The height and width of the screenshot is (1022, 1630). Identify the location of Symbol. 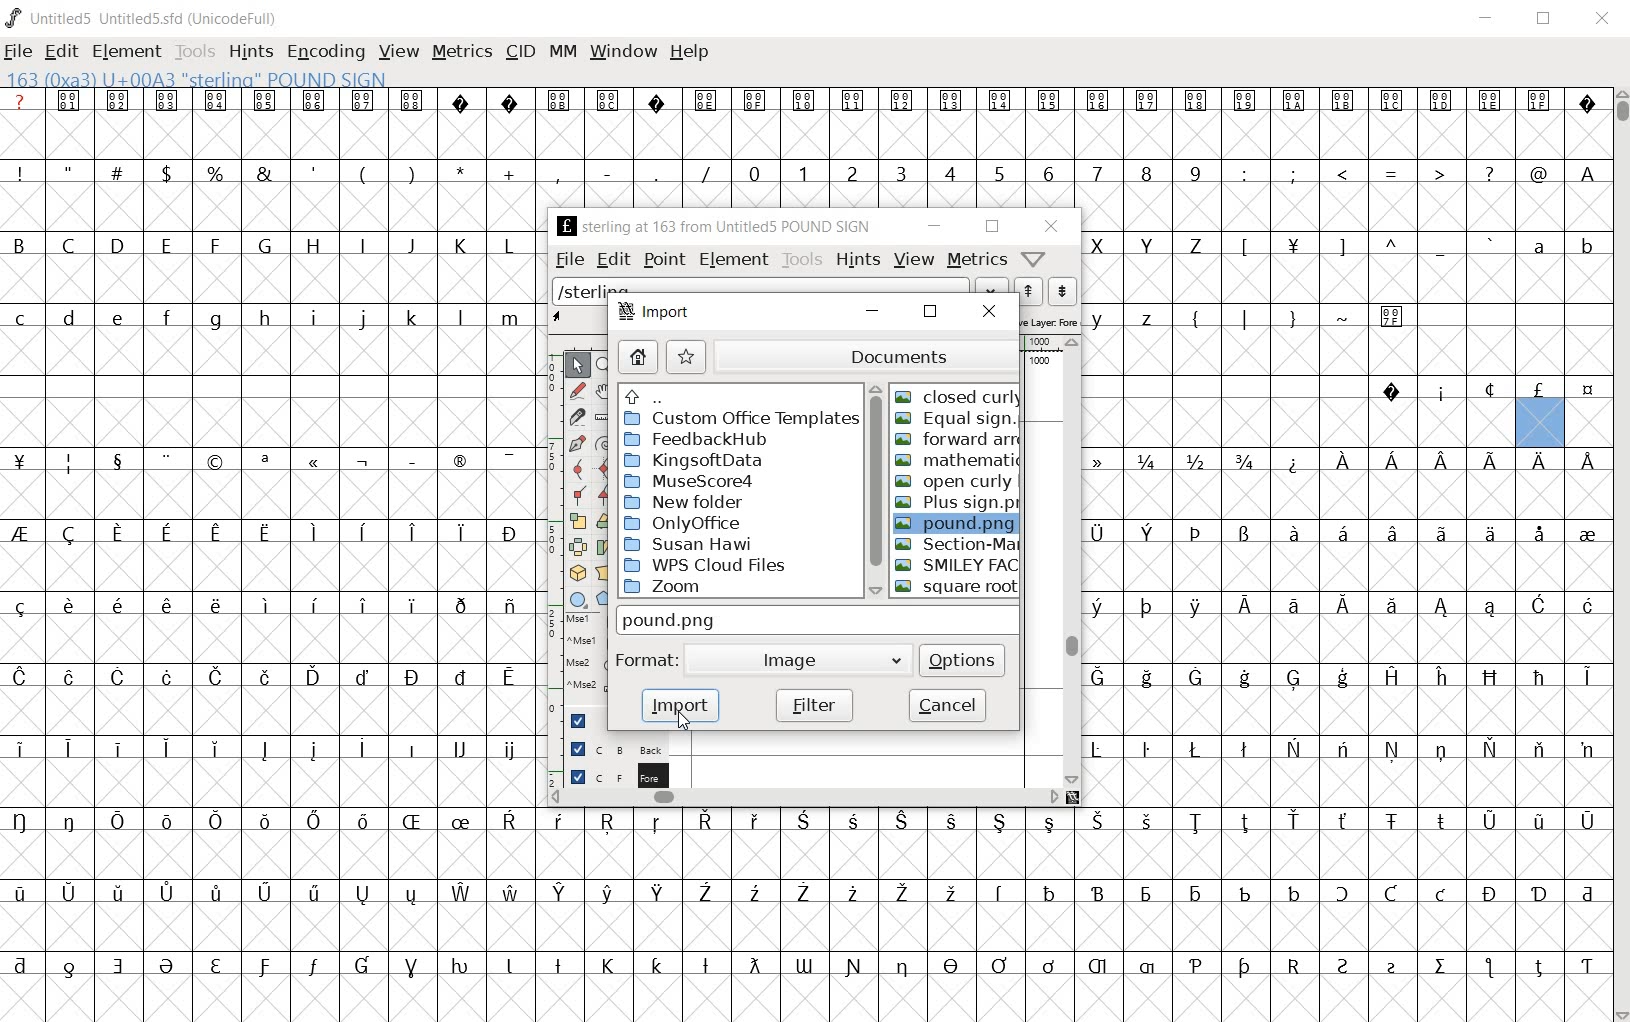
(115, 819).